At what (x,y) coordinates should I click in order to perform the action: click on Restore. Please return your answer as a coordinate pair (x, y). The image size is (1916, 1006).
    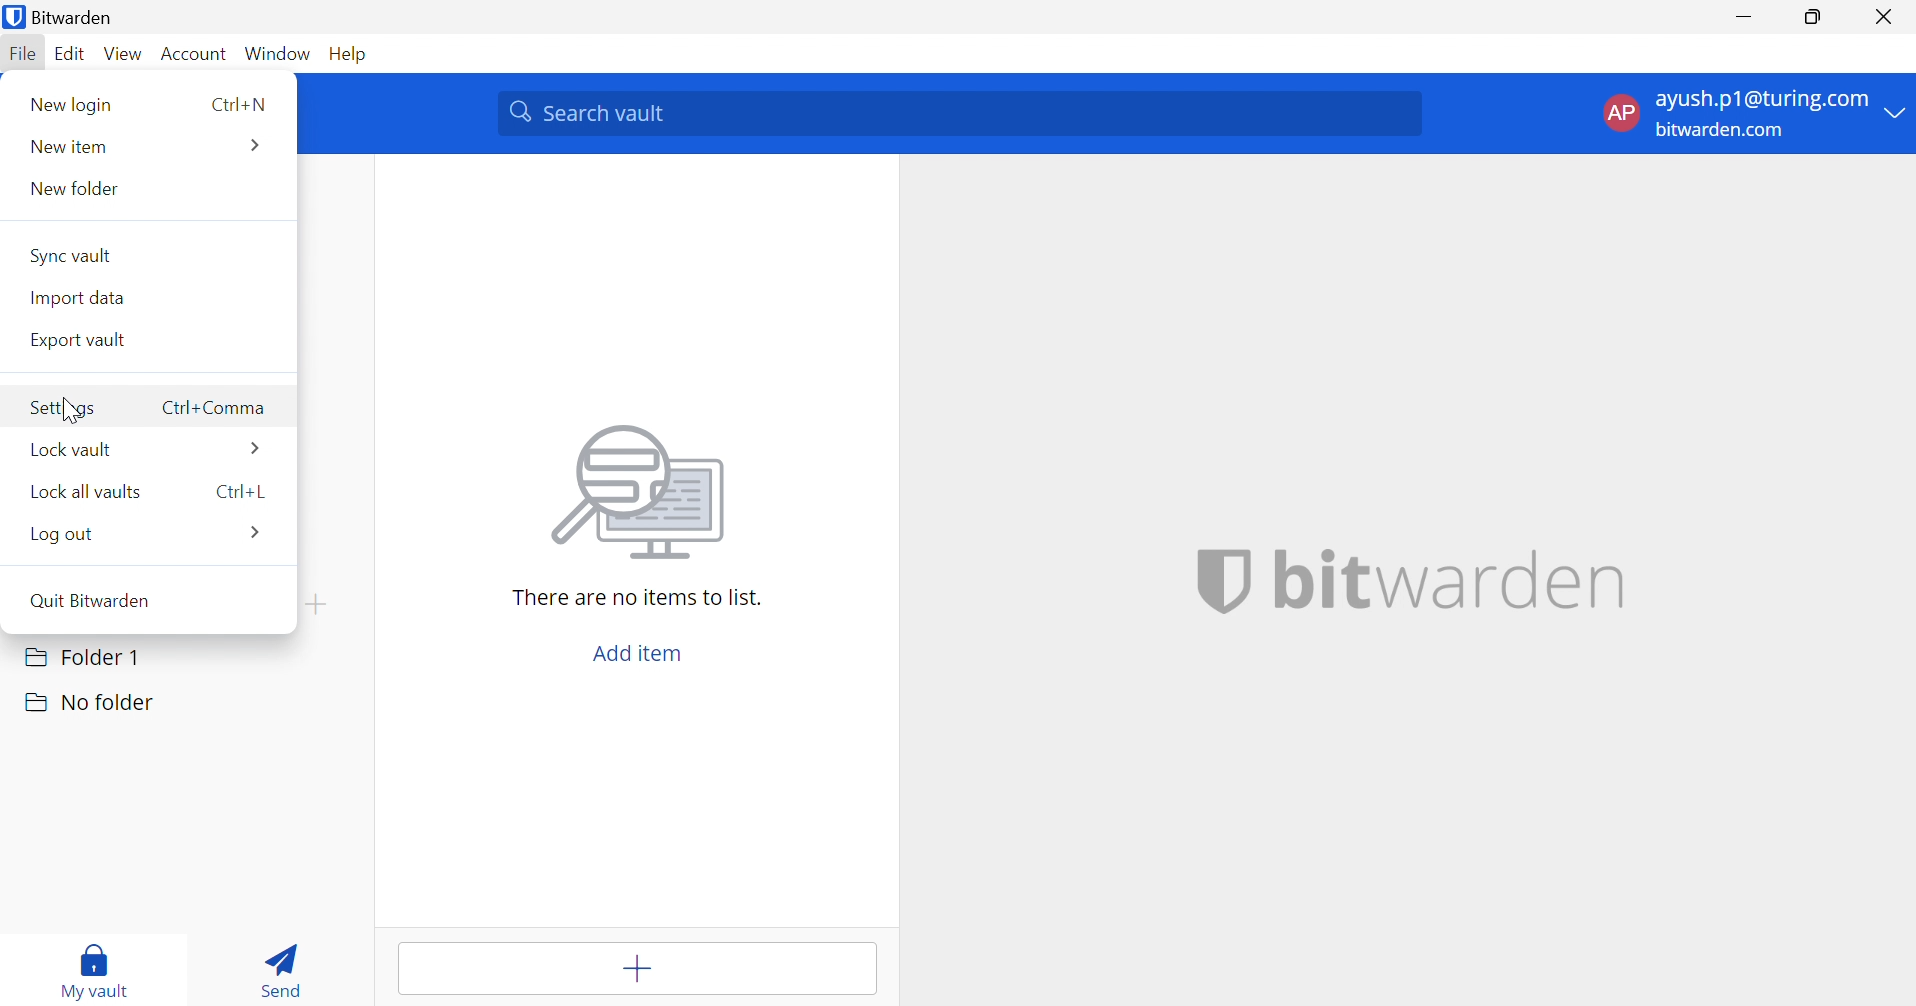
    Looking at the image, I should click on (1814, 18).